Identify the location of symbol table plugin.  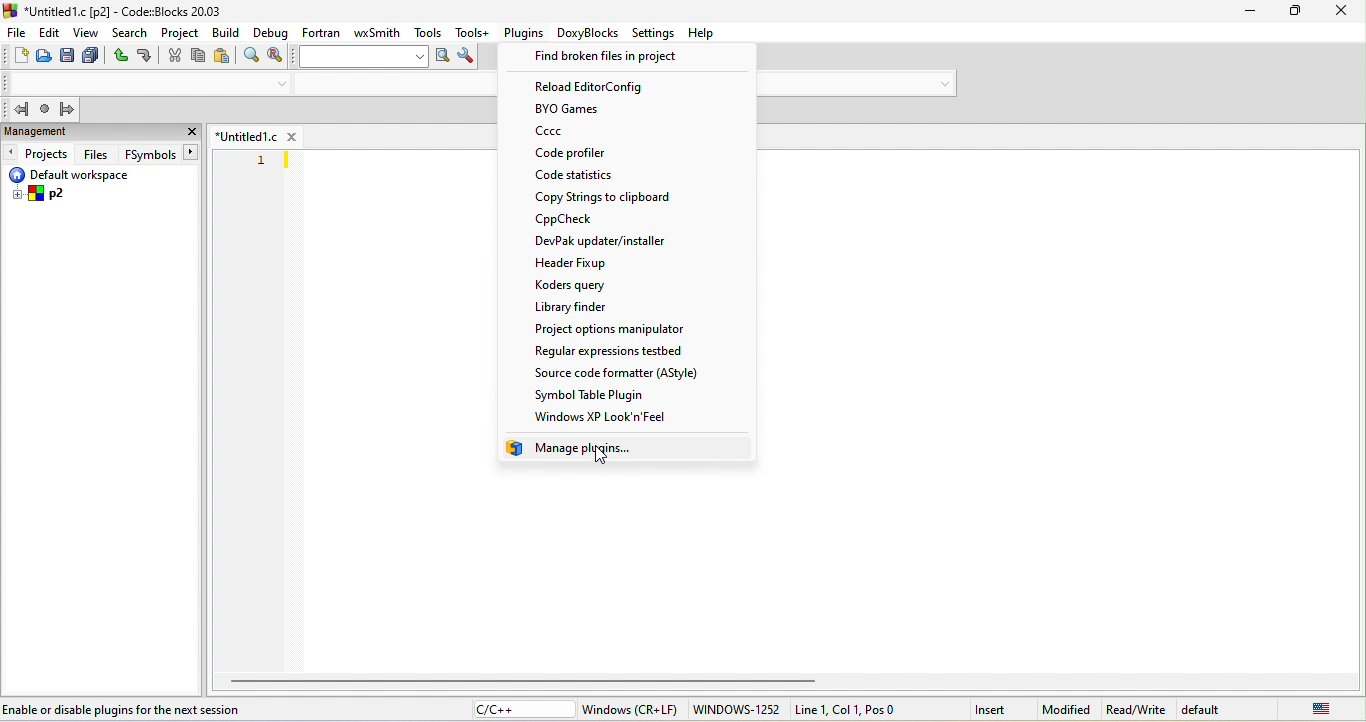
(628, 395).